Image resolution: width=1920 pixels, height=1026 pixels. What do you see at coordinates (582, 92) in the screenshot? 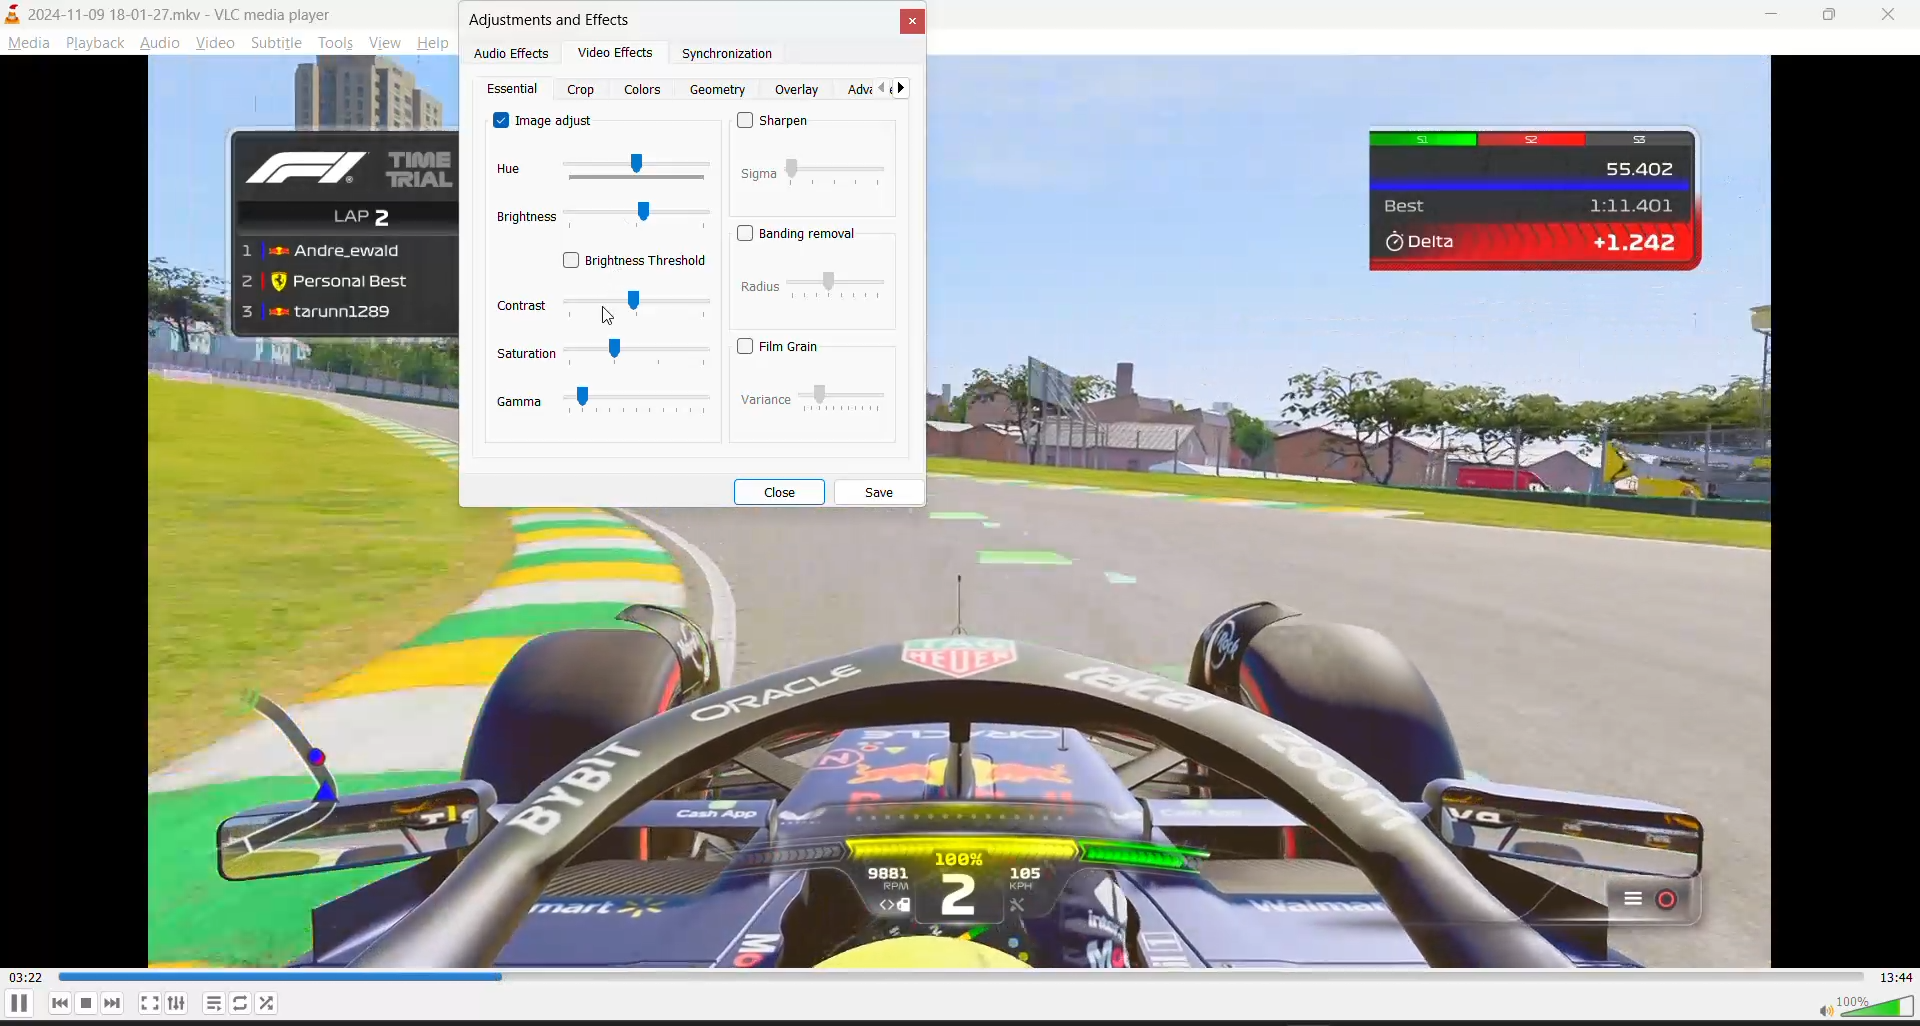
I see `crop` at bounding box center [582, 92].